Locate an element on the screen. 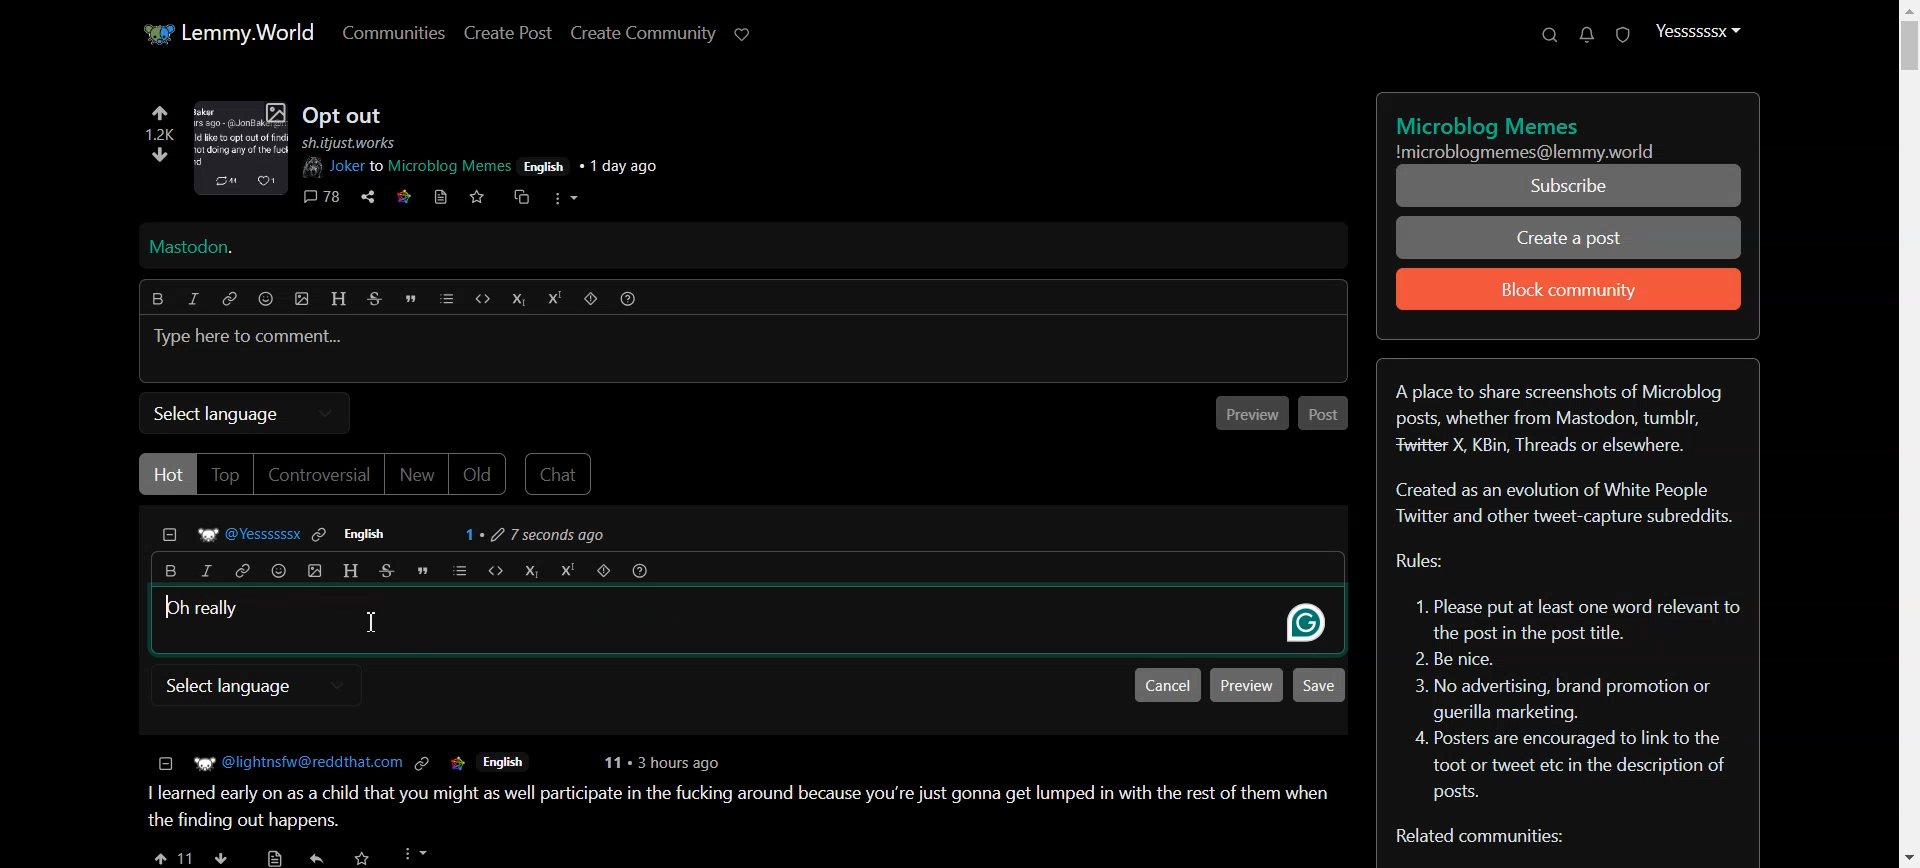  Text is located at coordinates (204, 609).